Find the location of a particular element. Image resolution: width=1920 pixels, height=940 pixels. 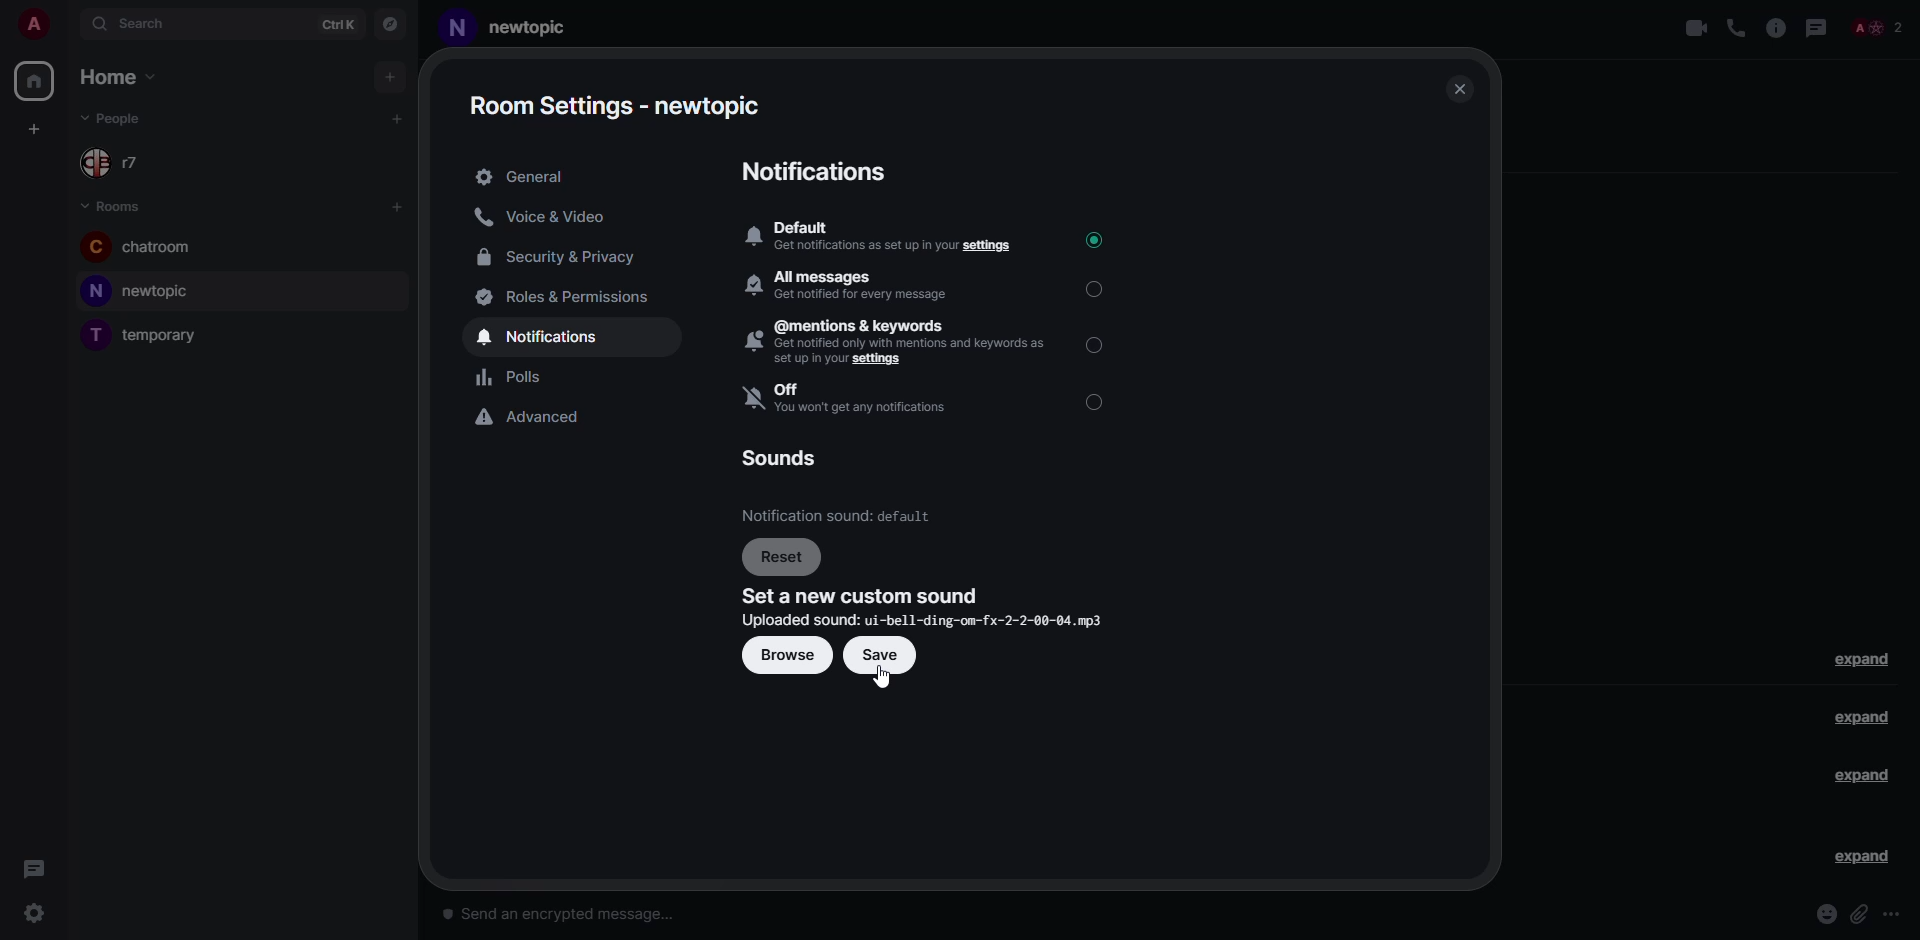

home is located at coordinates (34, 81).